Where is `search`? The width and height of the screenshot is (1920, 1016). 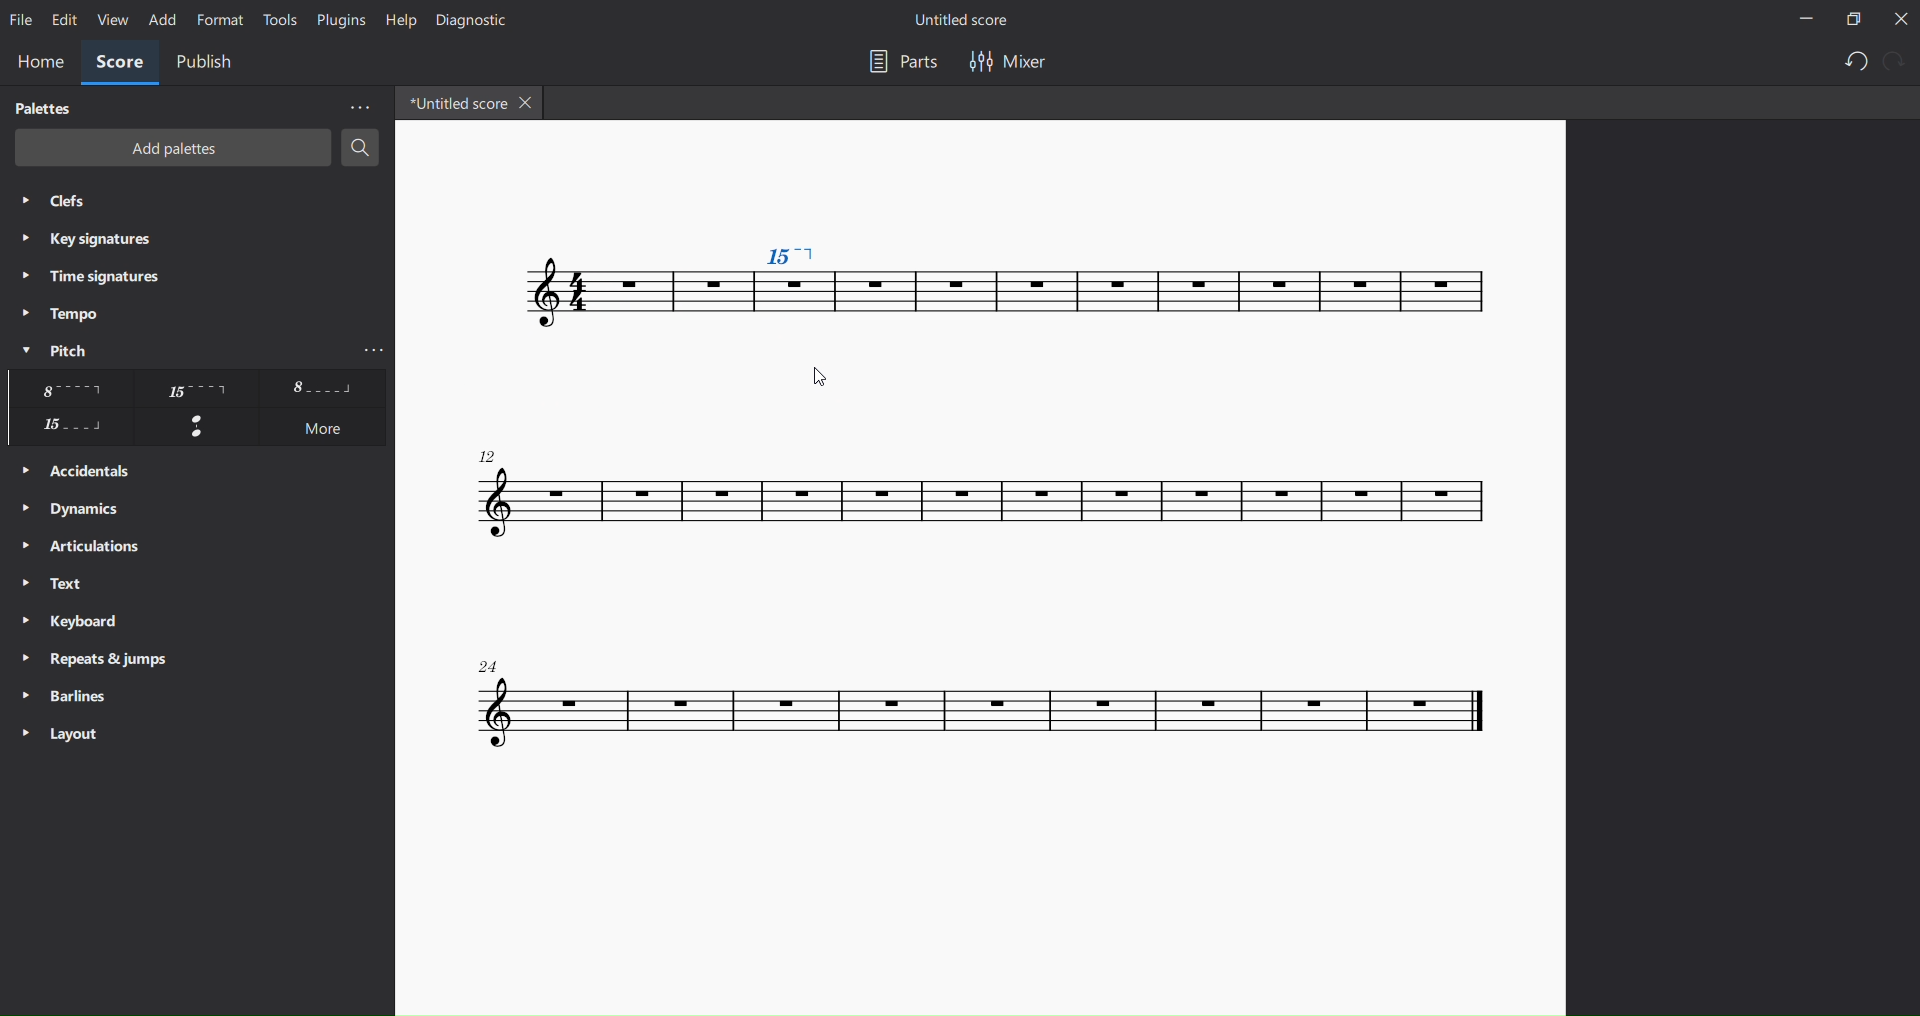
search is located at coordinates (361, 148).